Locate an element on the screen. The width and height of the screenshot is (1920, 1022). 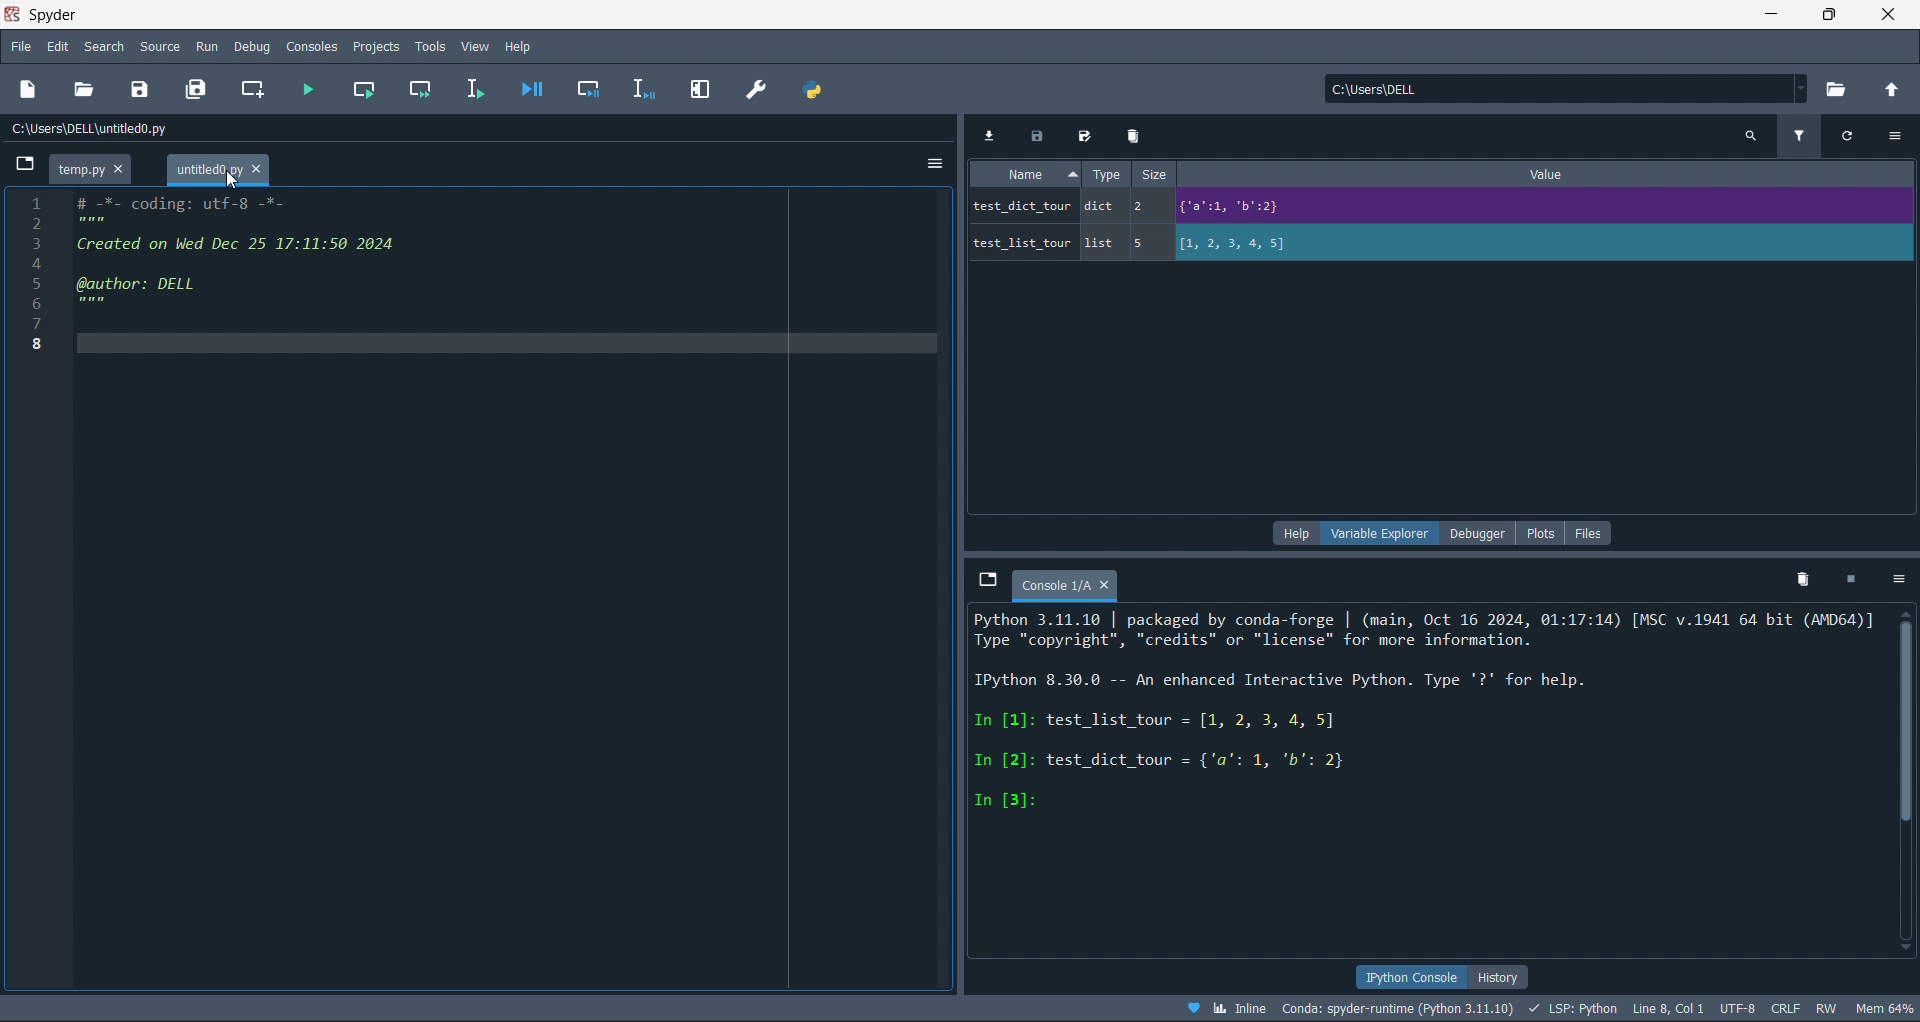
Inline is located at coordinates (1228, 1005).